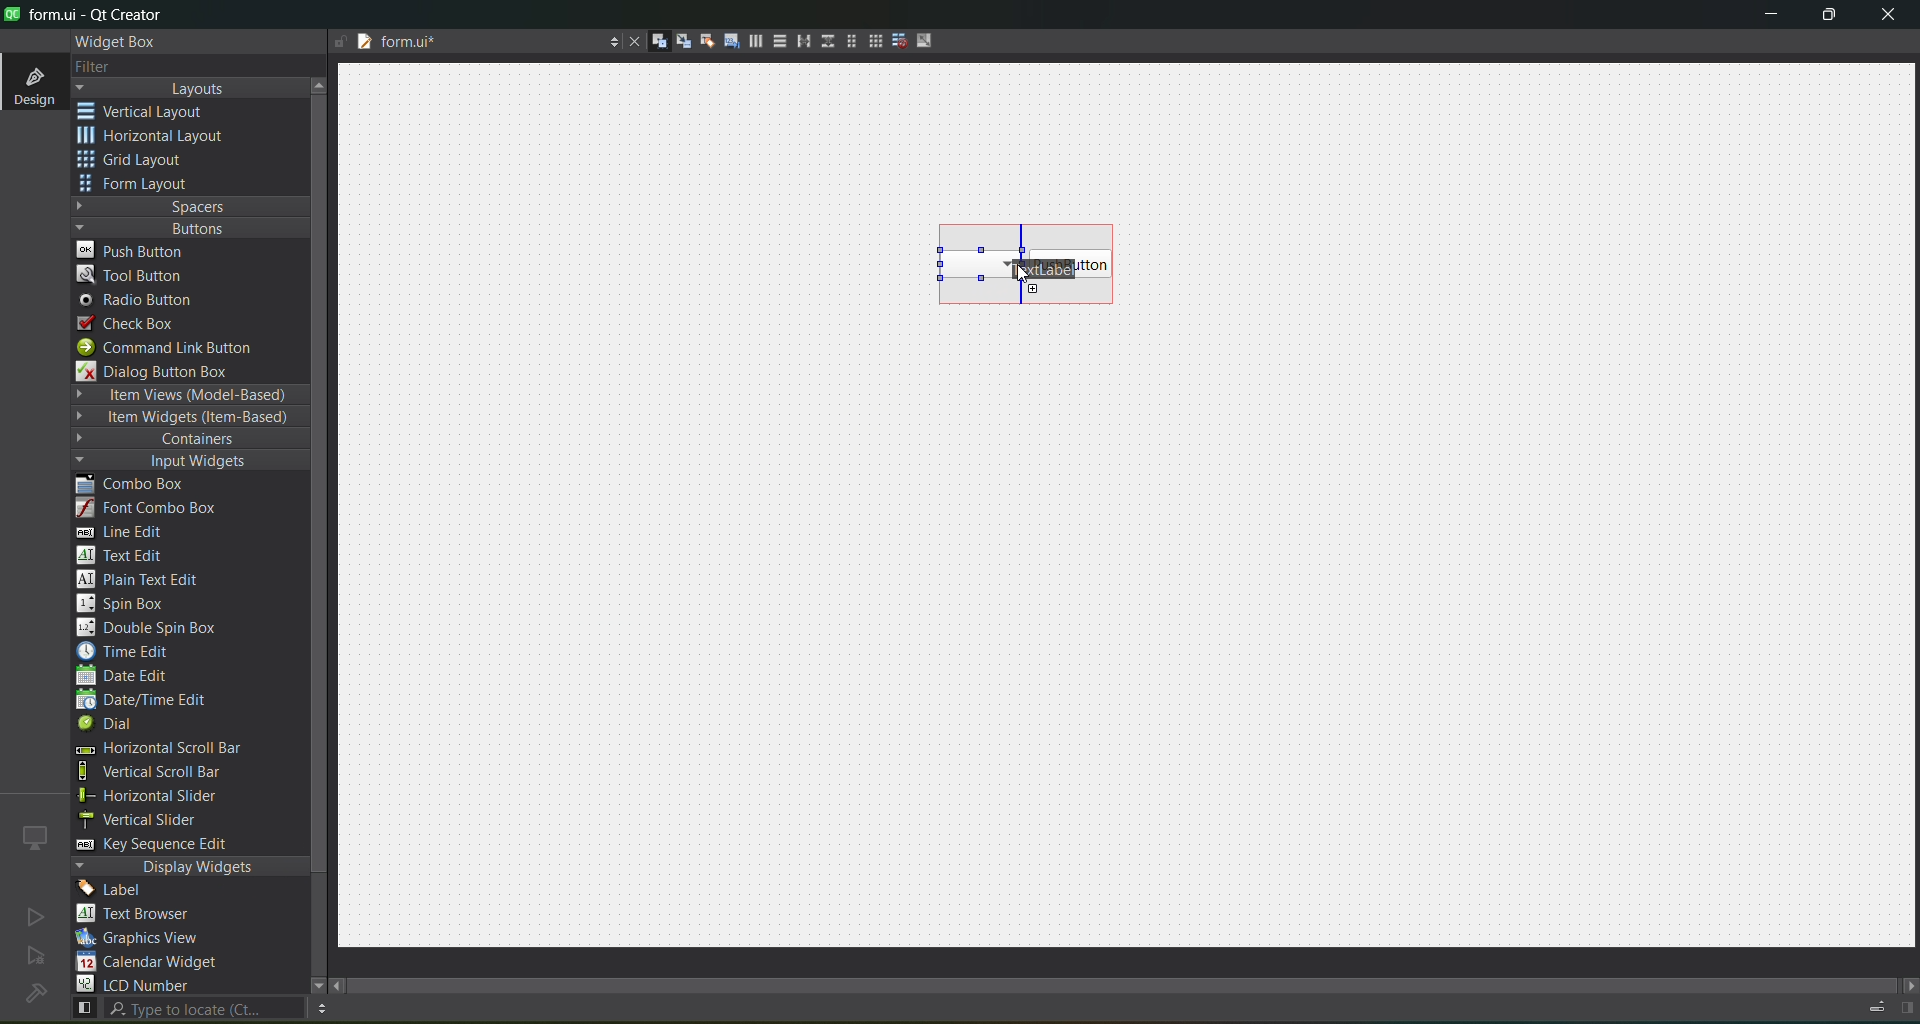 This screenshot has height=1024, width=1920. What do you see at coordinates (133, 249) in the screenshot?
I see `push` at bounding box center [133, 249].